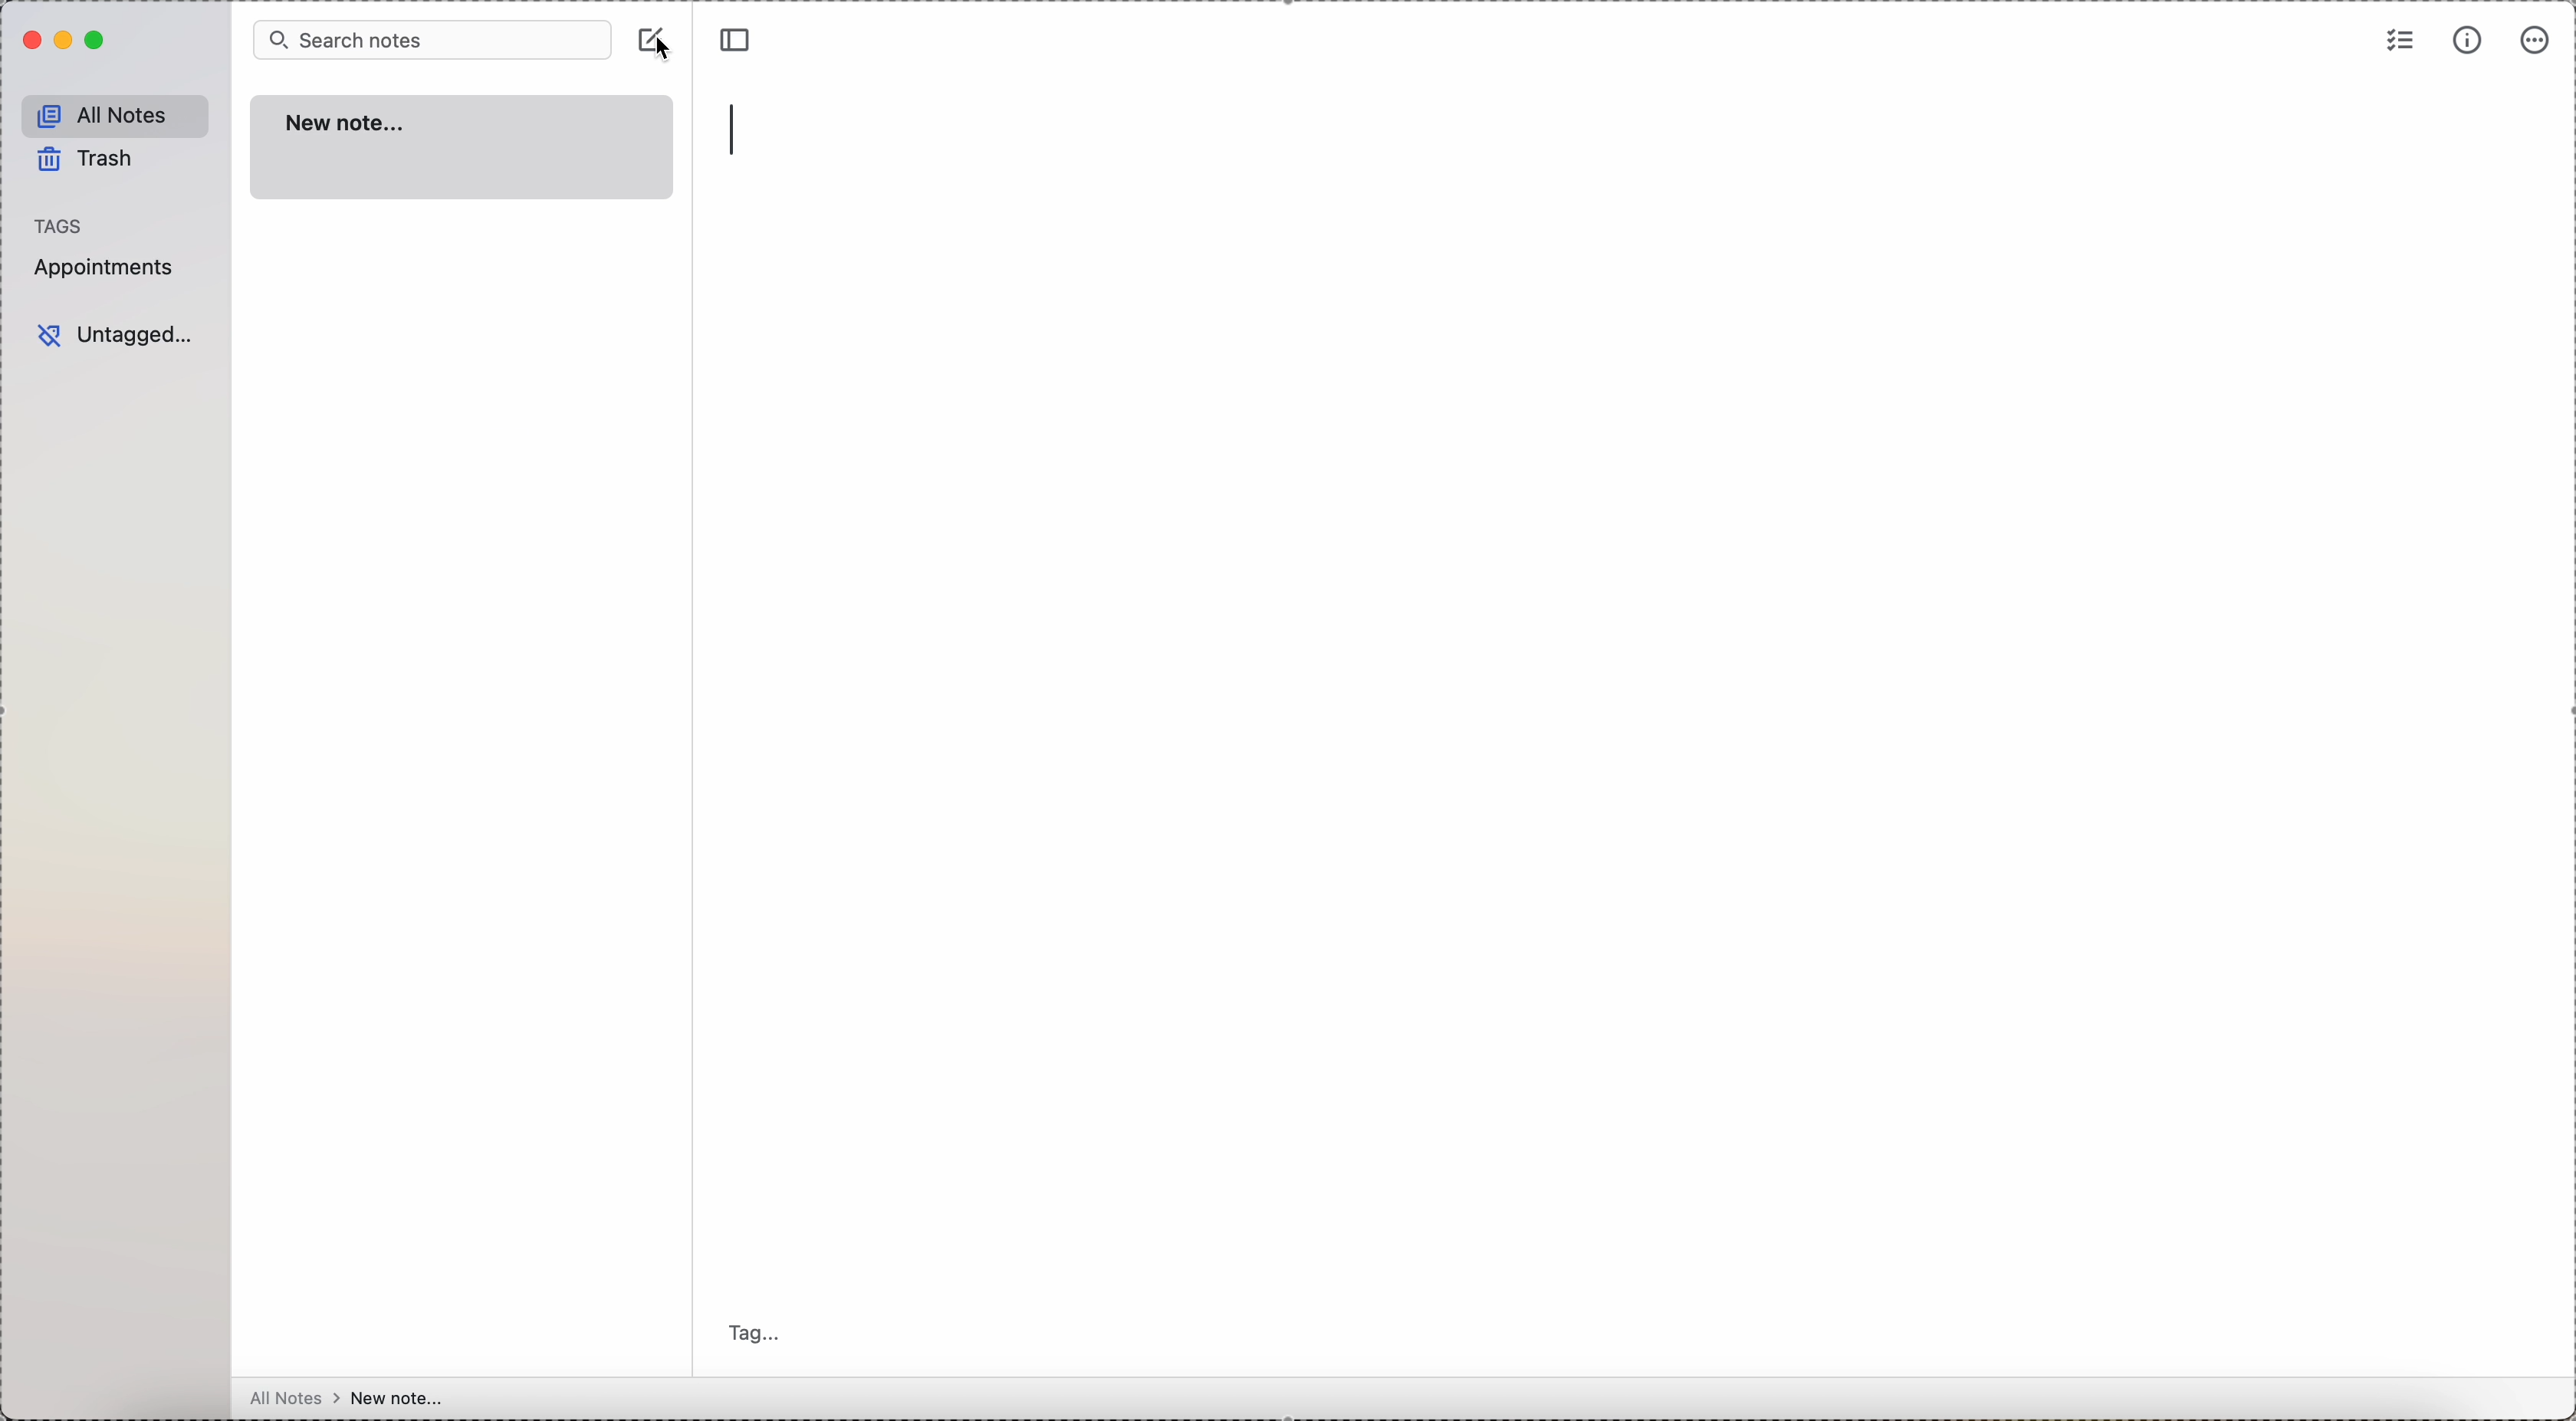 The width and height of the screenshot is (2576, 1421). What do you see at coordinates (61, 223) in the screenshot?
I see `tags` at bounding box center [61, 223].